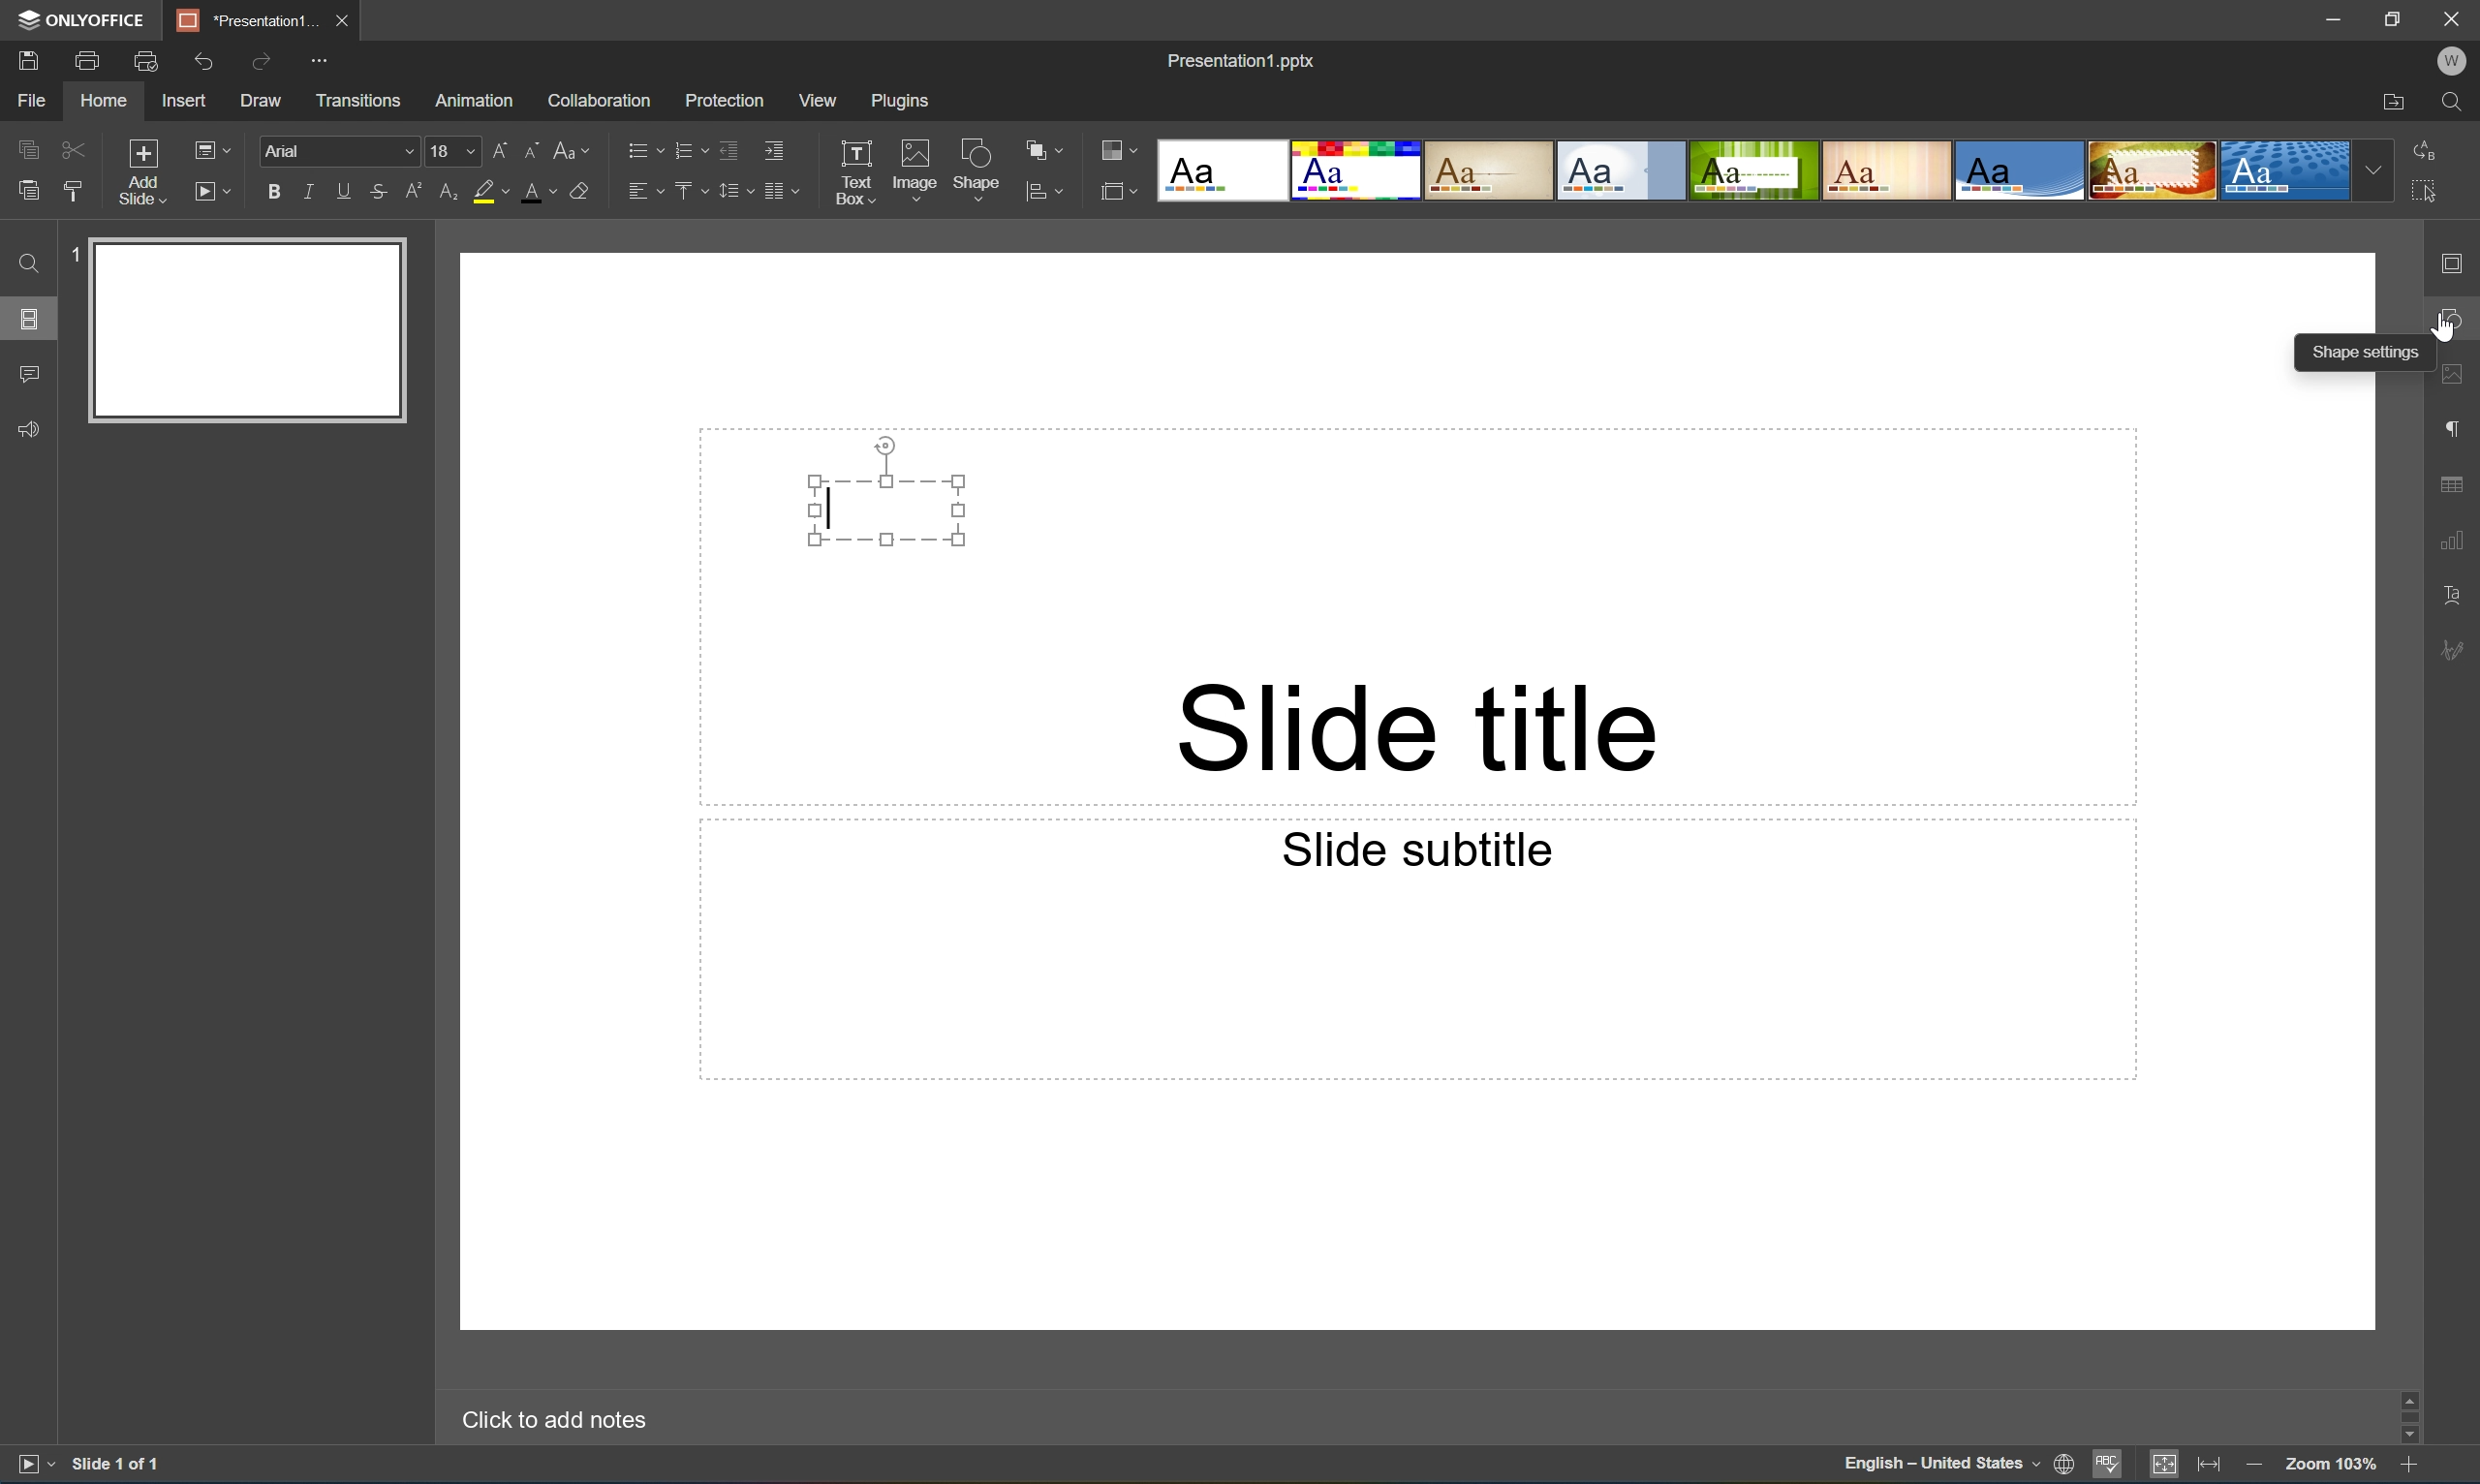 The width and height of the screenshot is (2480, 1484). I want to click on Shape, so click(978, 174).